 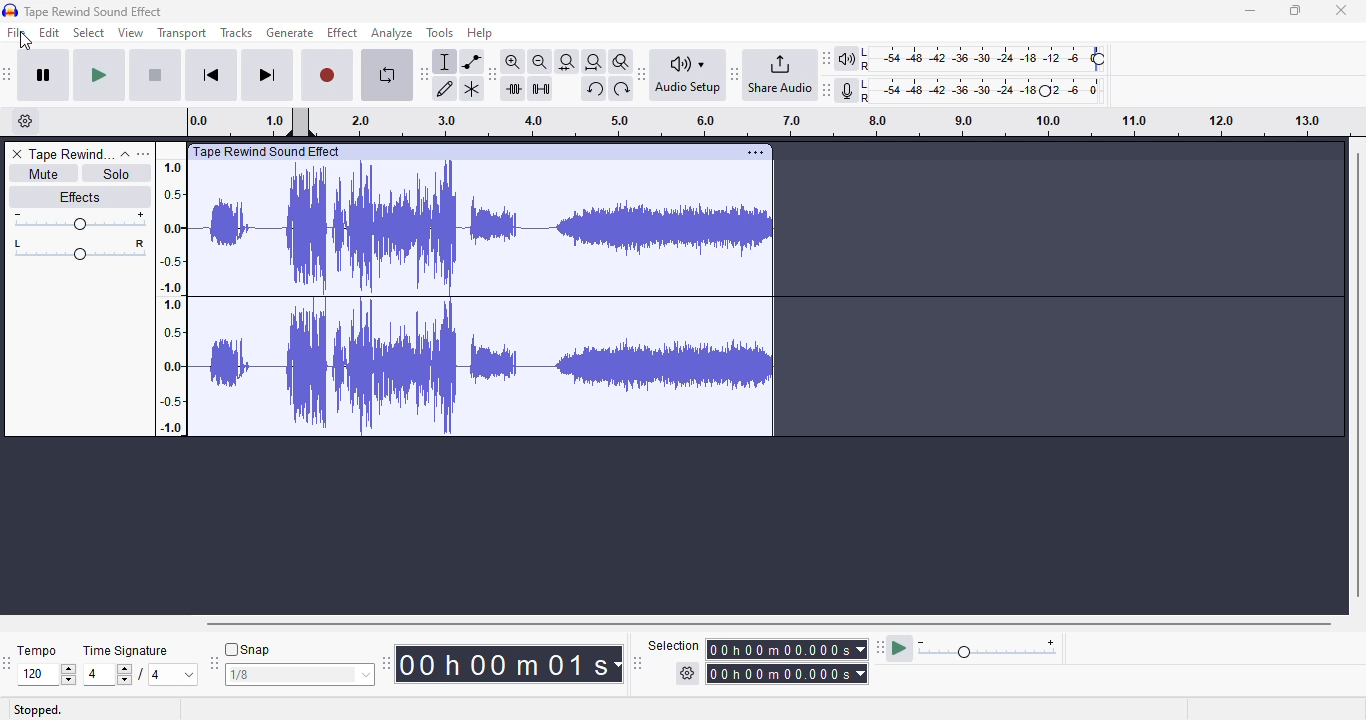 What do you see at coordinates (567, 61) in the screenshot?
I see `fit selection to width` at bounding box center [567, 61].